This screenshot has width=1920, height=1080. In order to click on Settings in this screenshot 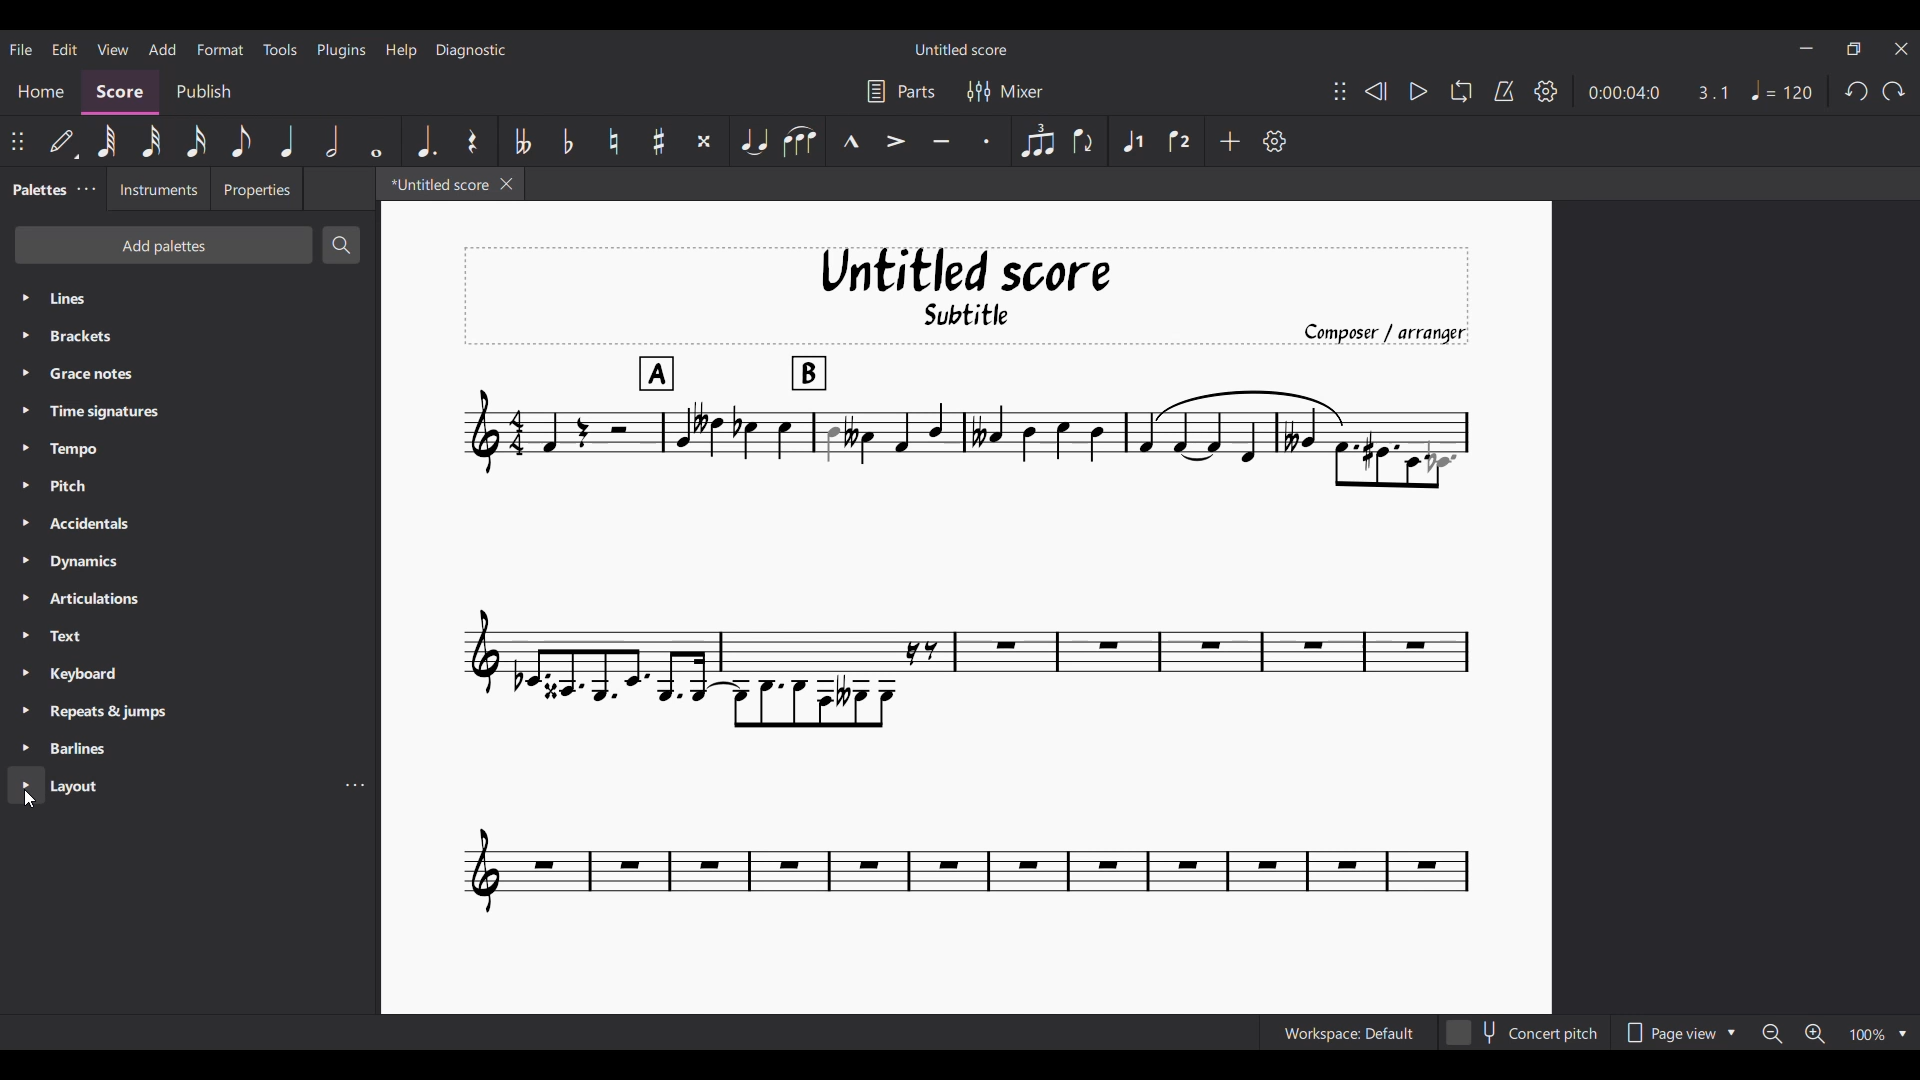, I will do `click(1546, 91)`.